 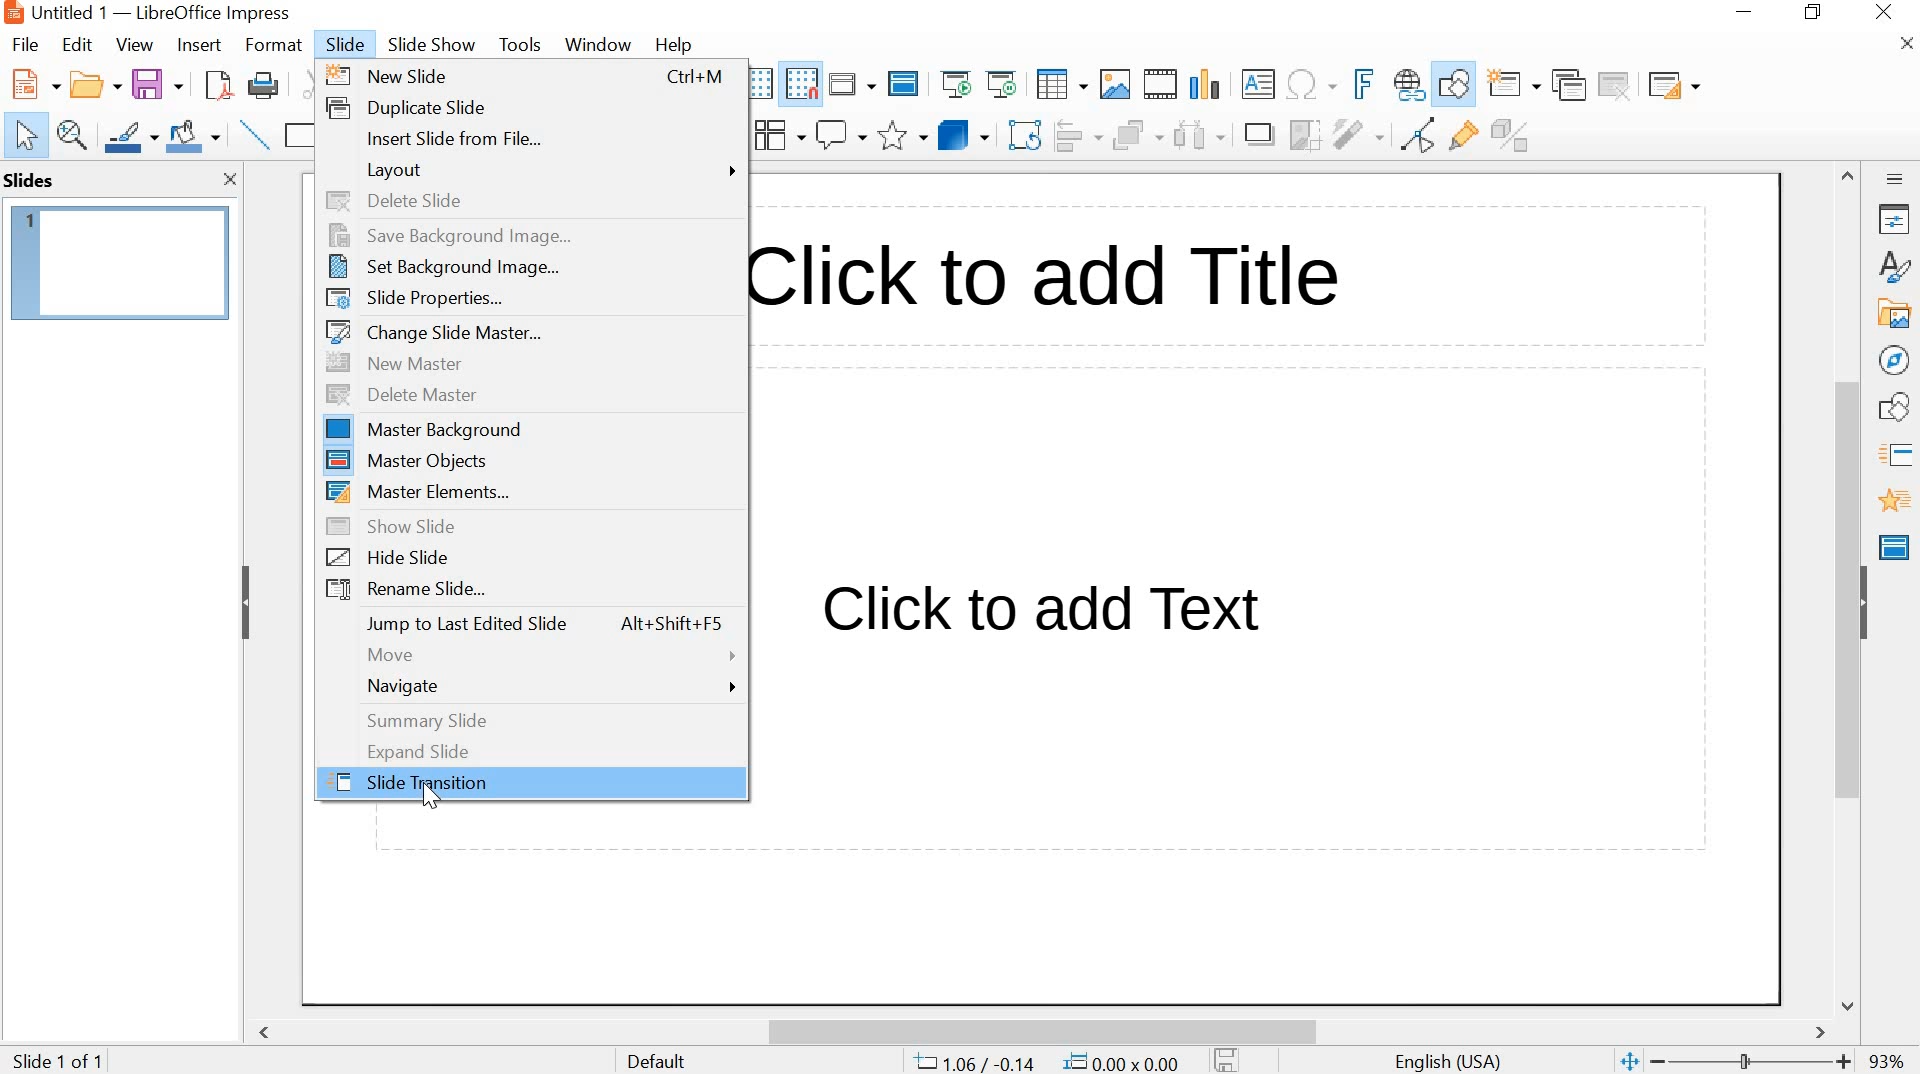 I want to click on Start from current slide, so click(x=1000, y=84).